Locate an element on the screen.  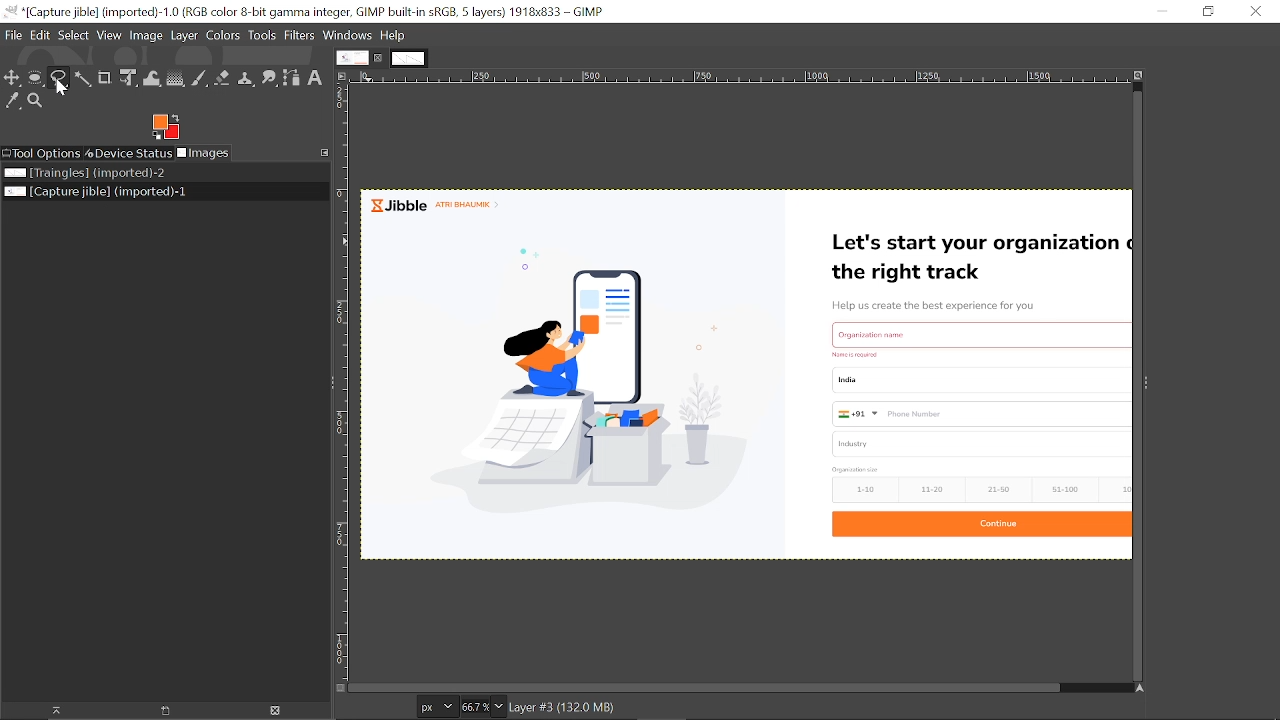
Zoom options is located at coordinates (501, 707).